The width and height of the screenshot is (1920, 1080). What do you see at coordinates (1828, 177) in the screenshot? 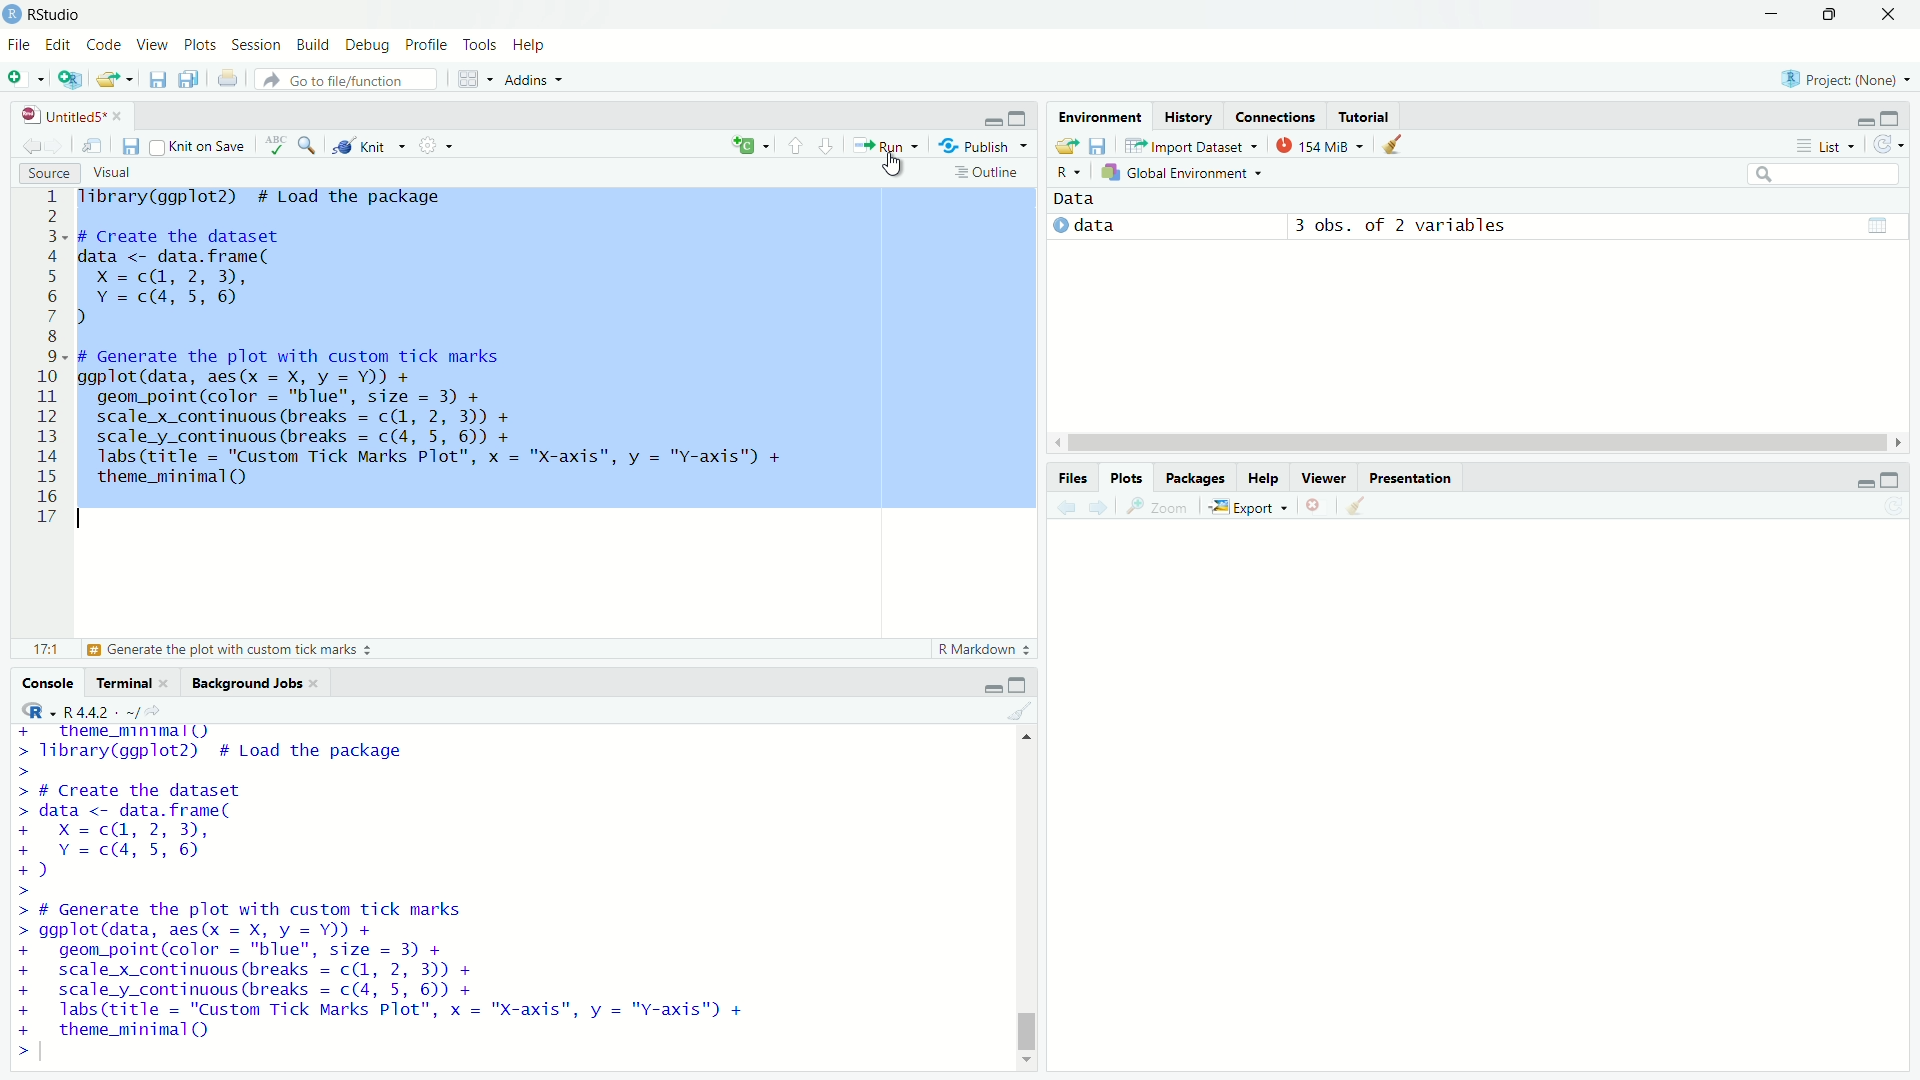
I see `search field` at bounding box center [1828, 177].